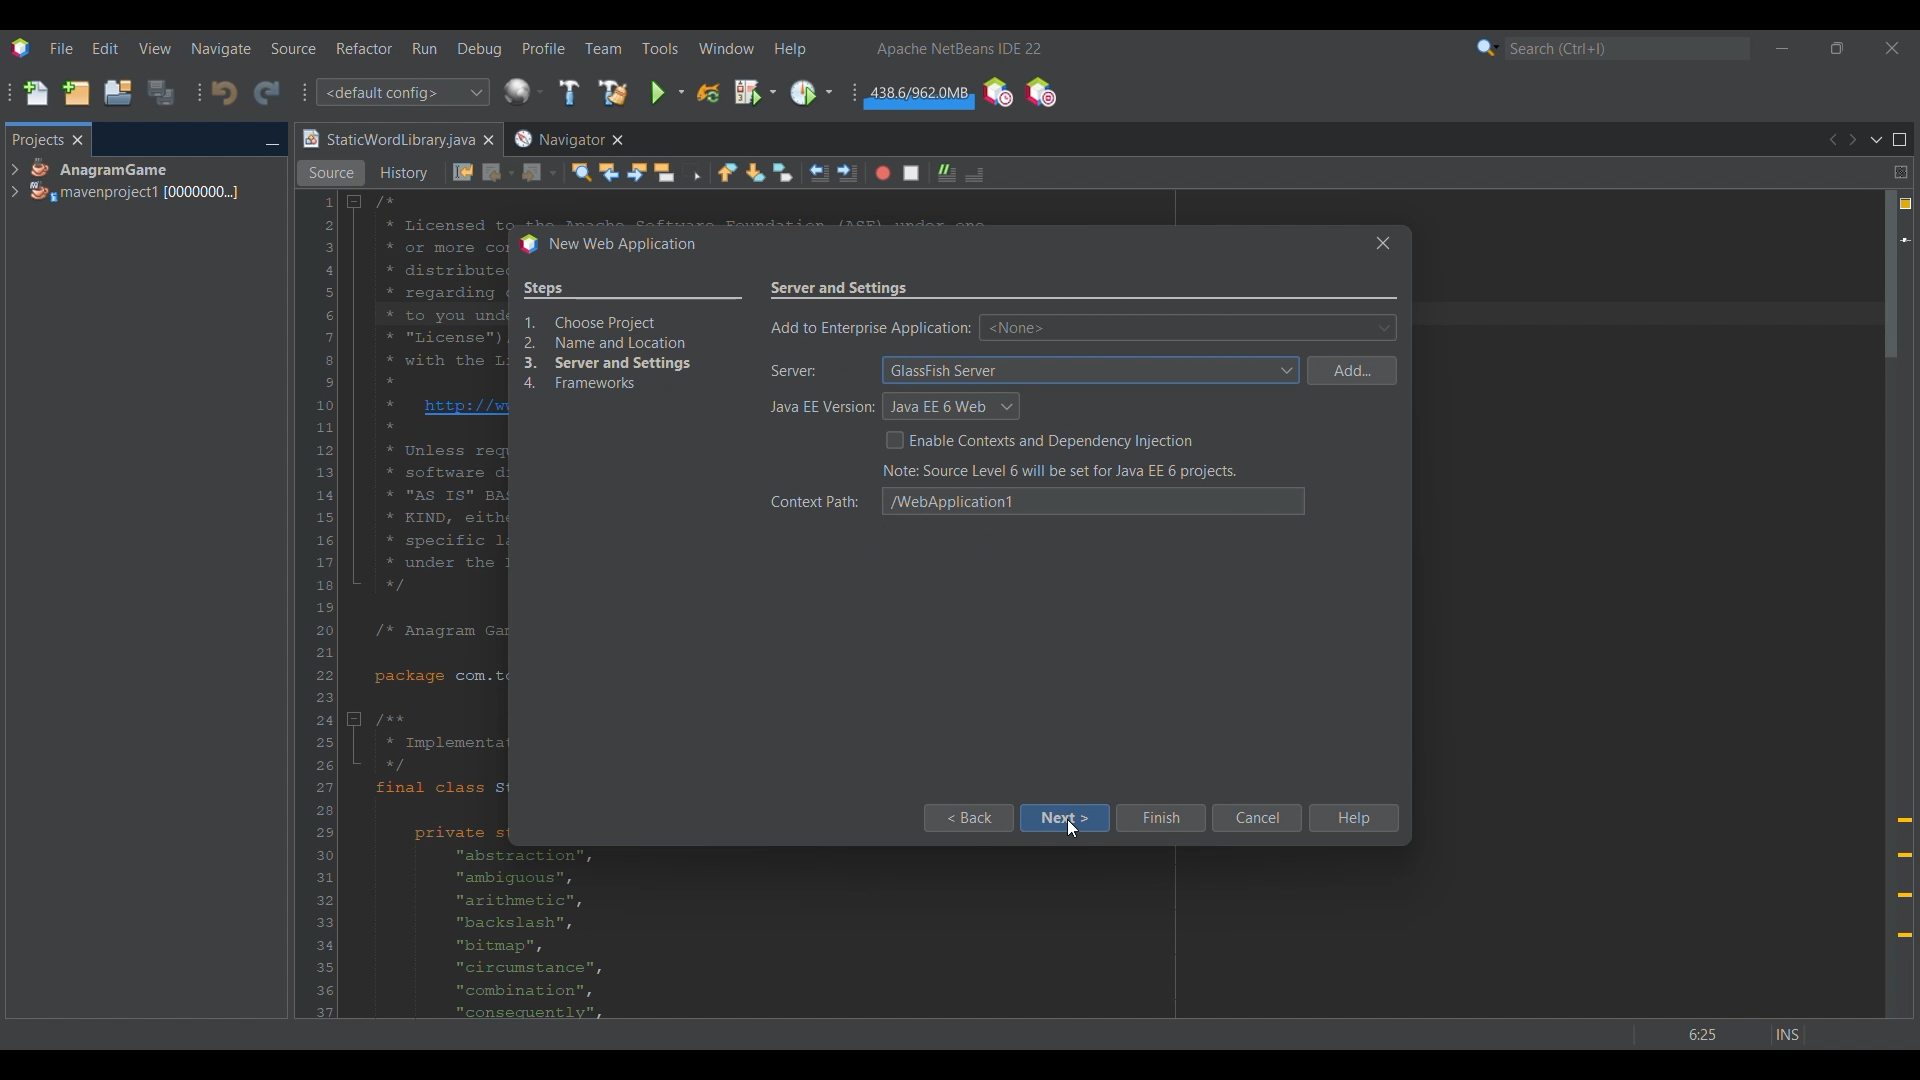 The width and height of the screenshot is (1920, 1080). What do you see at coordinates (37, 138) in the screenshot?
I see `Projects, current tab highlighted` at bounding box center [37, 138].